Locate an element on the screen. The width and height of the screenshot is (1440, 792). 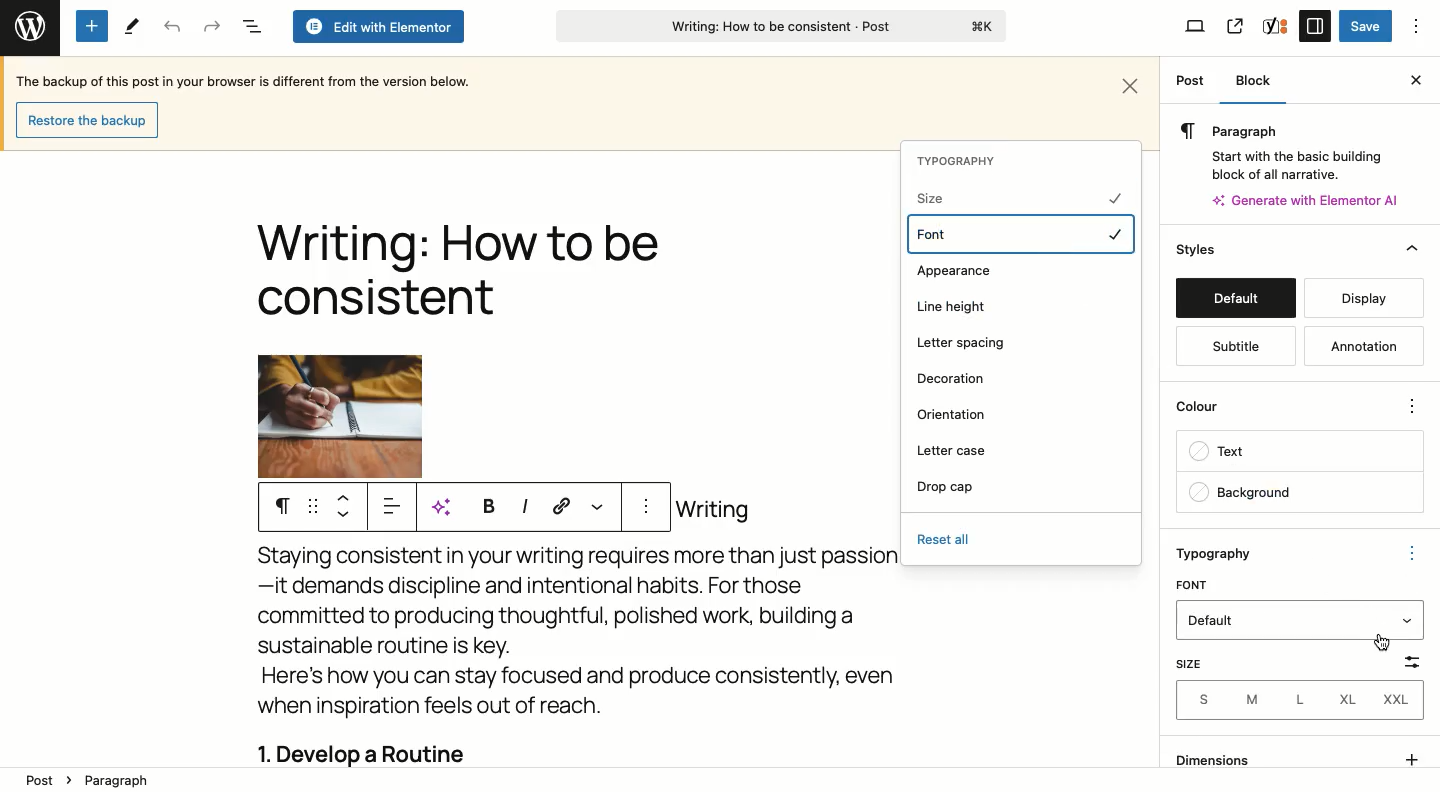
Default  is located at coordinates (1286, 619).